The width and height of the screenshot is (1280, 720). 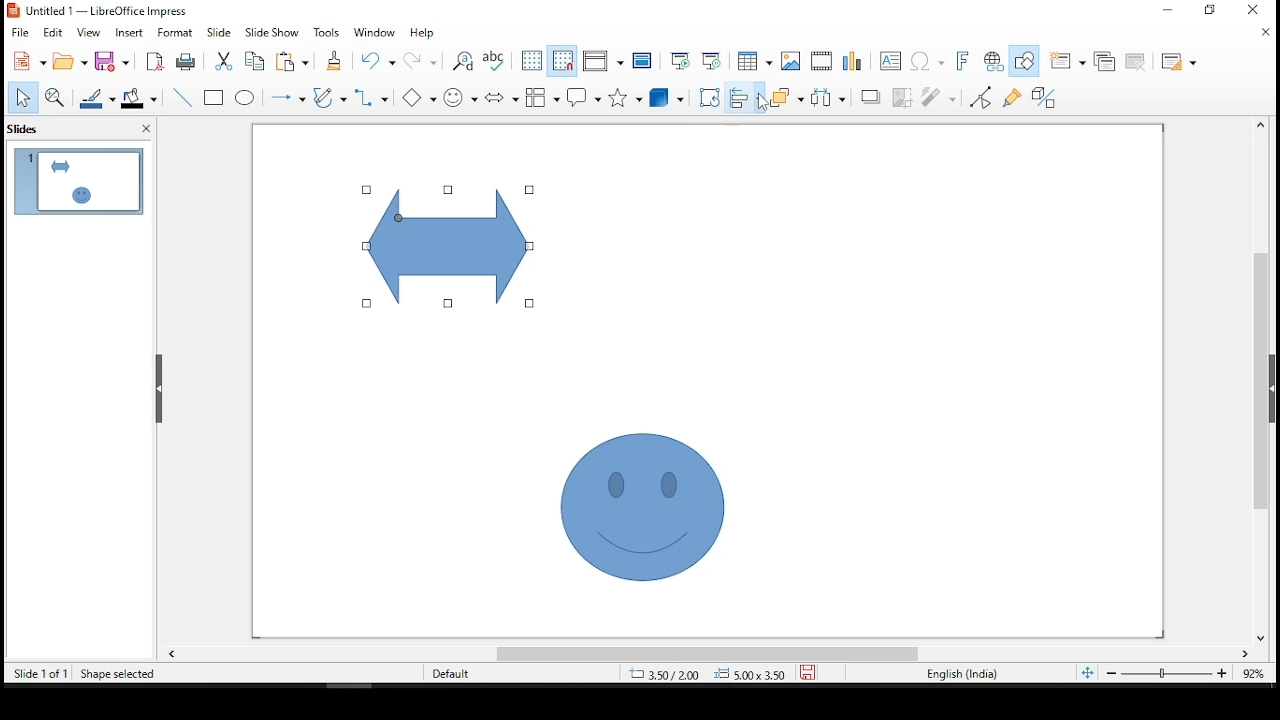 I want to click on insert audio or video, so click(x=821, y=62).